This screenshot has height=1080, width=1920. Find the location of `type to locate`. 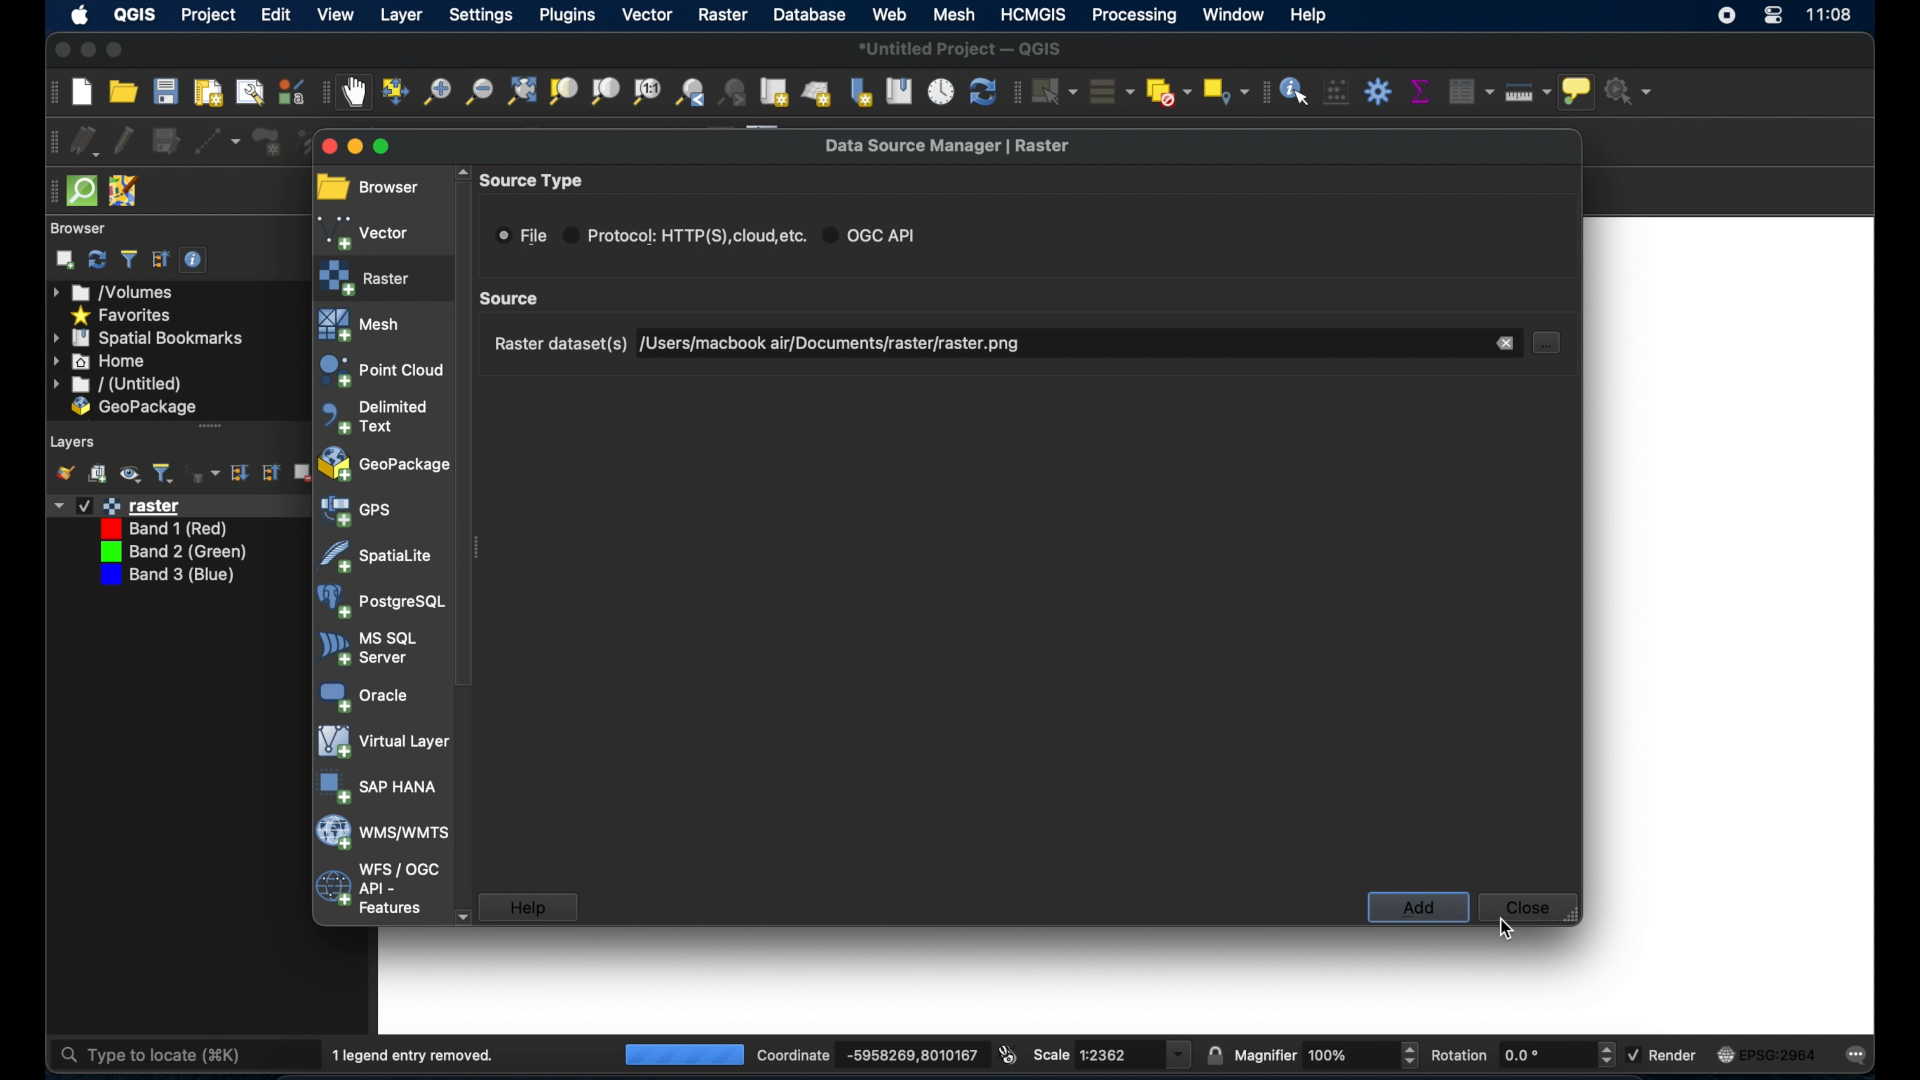

type to locate is located at coordinates (155, 1053).